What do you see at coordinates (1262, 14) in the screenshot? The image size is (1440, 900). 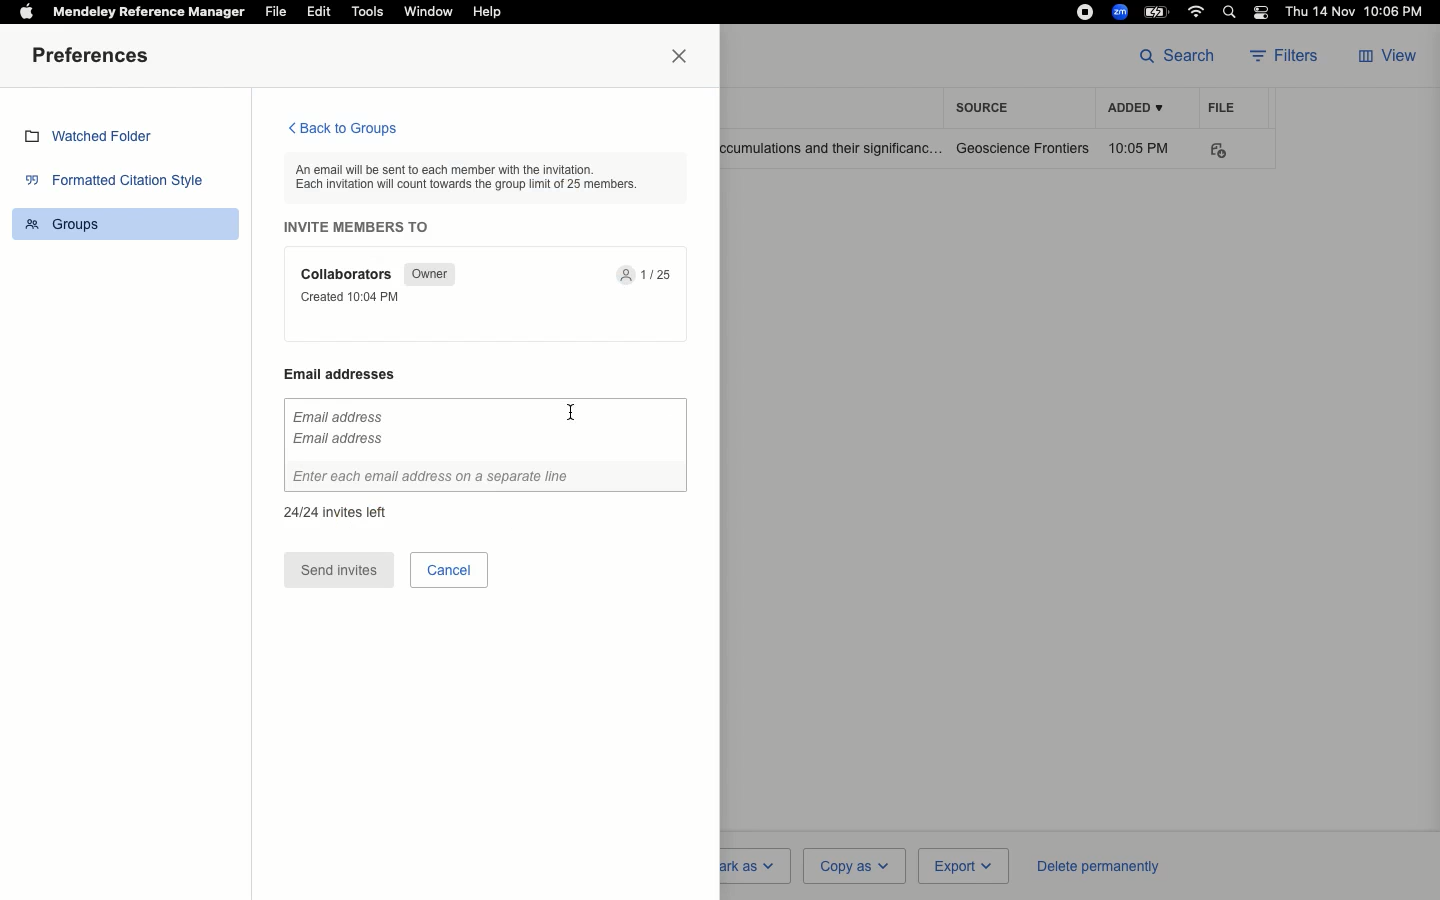 I see `Notification bar` at bounding box center [1262, 14].